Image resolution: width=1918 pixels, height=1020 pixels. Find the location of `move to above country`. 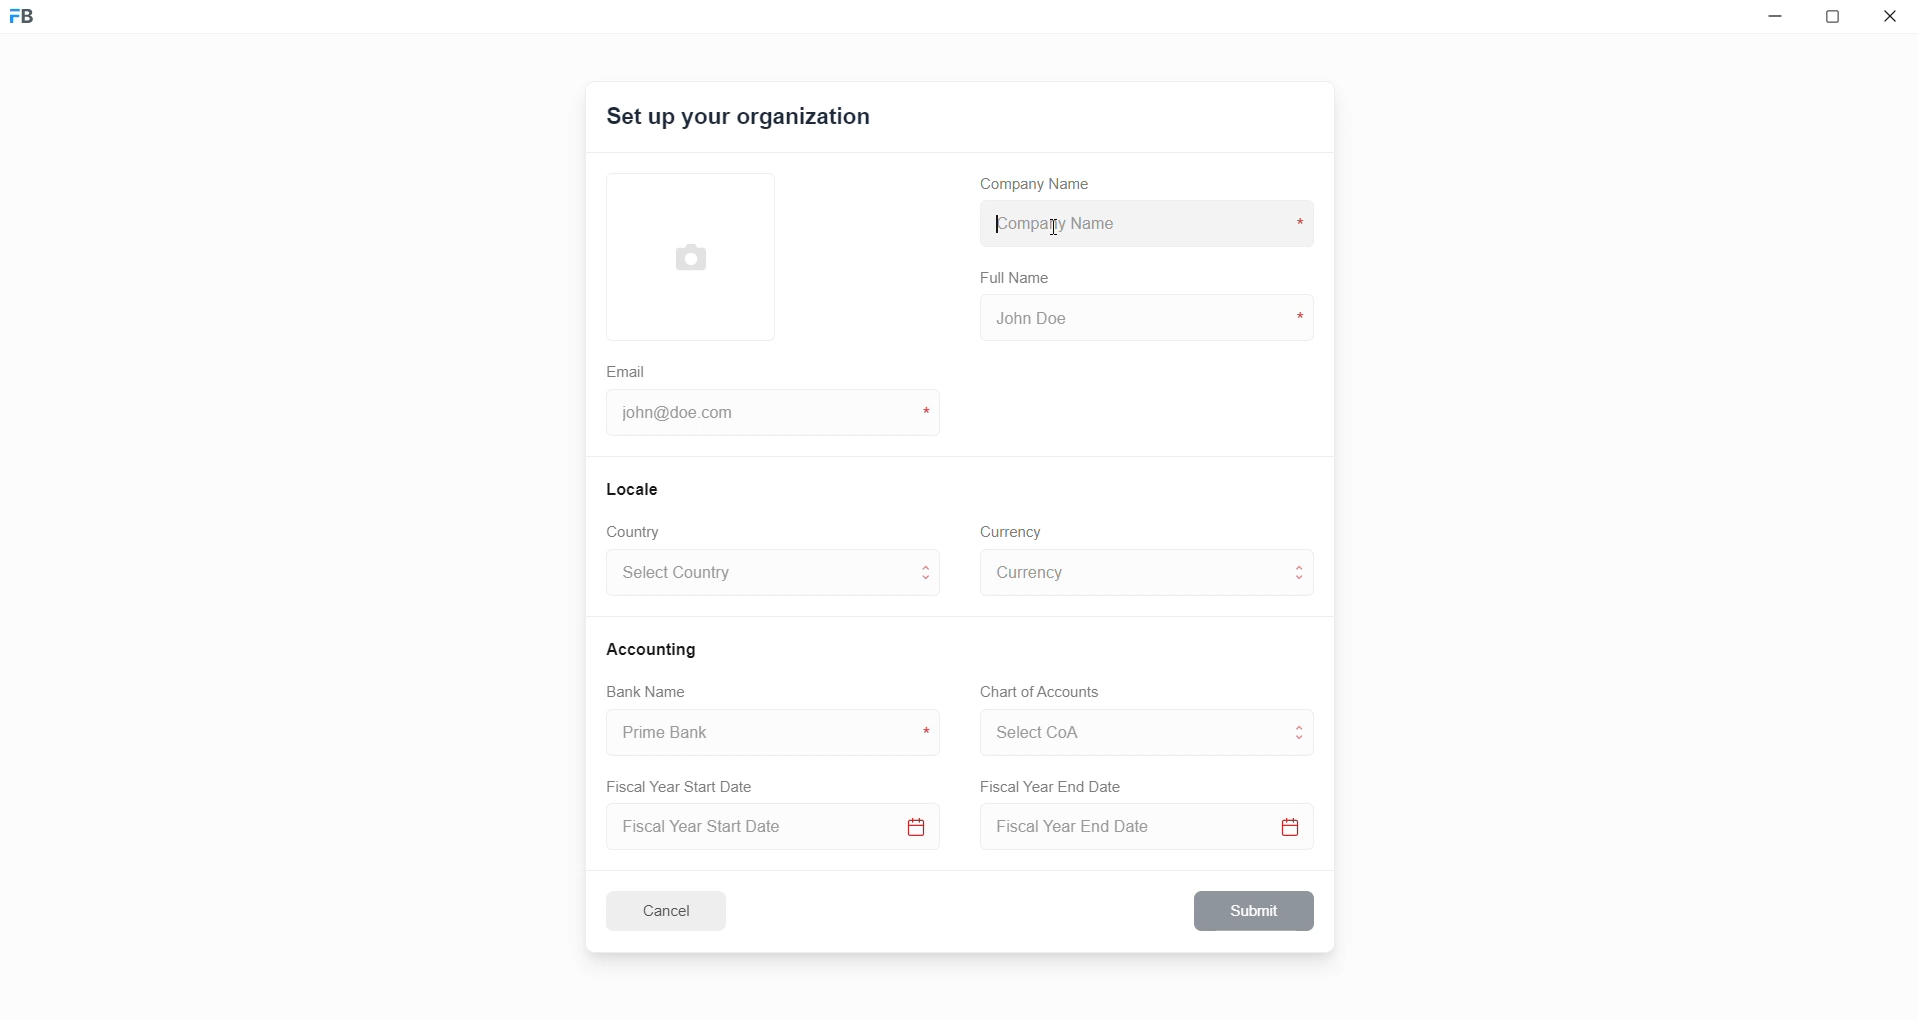

move to above country is located at coordinates (930, 565).